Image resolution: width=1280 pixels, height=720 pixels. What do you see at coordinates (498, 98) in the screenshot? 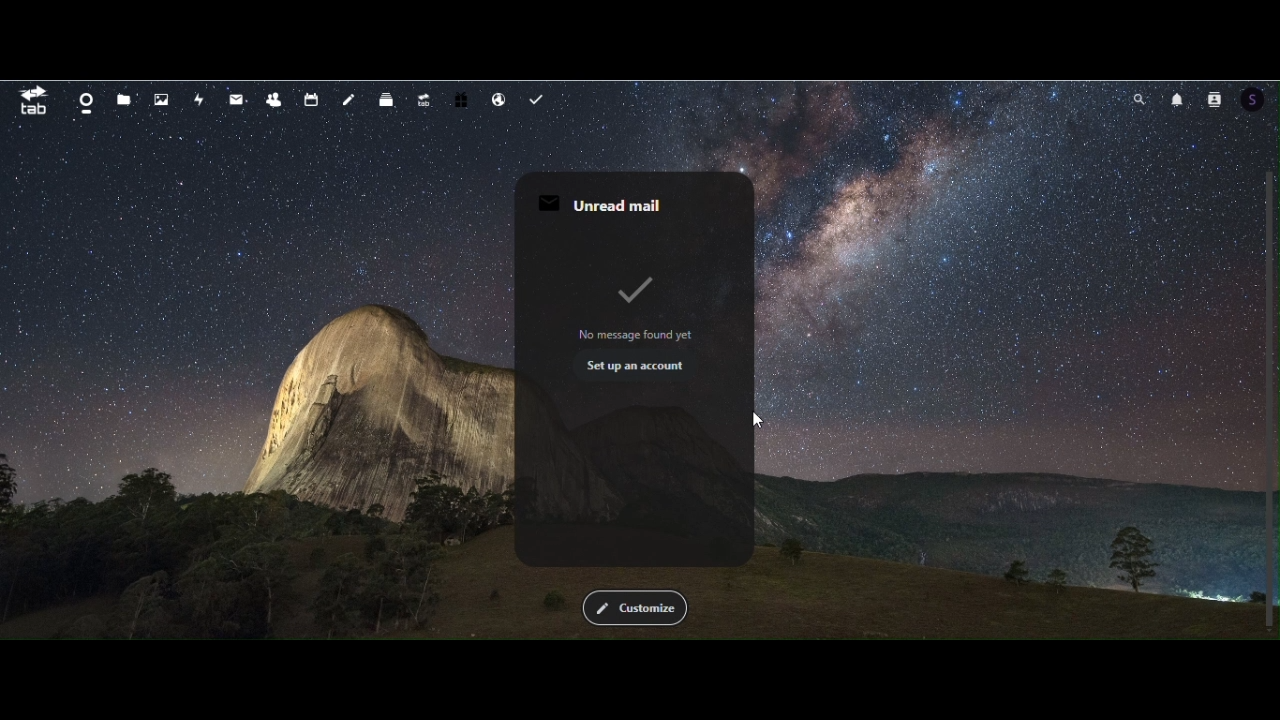
I see `email hosting` at bounding box center [498, 98].